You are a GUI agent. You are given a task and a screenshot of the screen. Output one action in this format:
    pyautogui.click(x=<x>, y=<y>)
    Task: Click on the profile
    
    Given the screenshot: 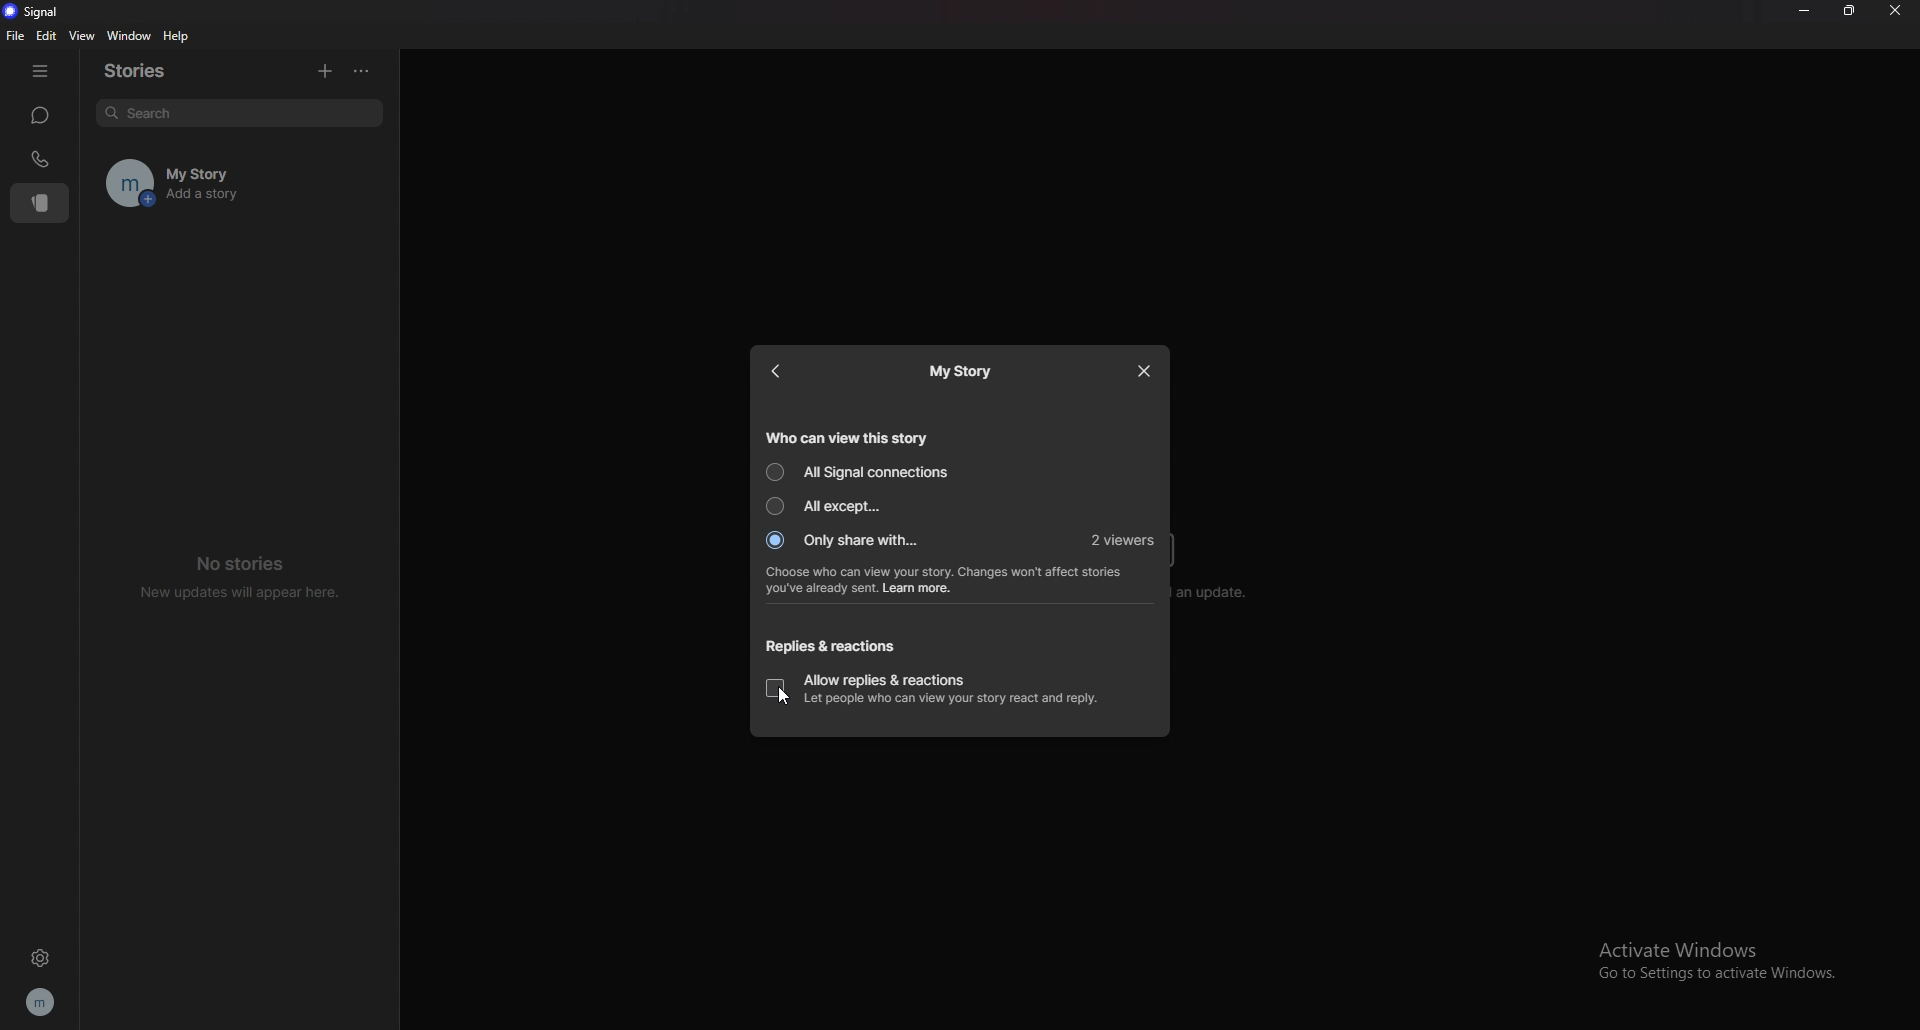 What is the action you would take?
    pyautogui.click(x=42, y=1001)
    